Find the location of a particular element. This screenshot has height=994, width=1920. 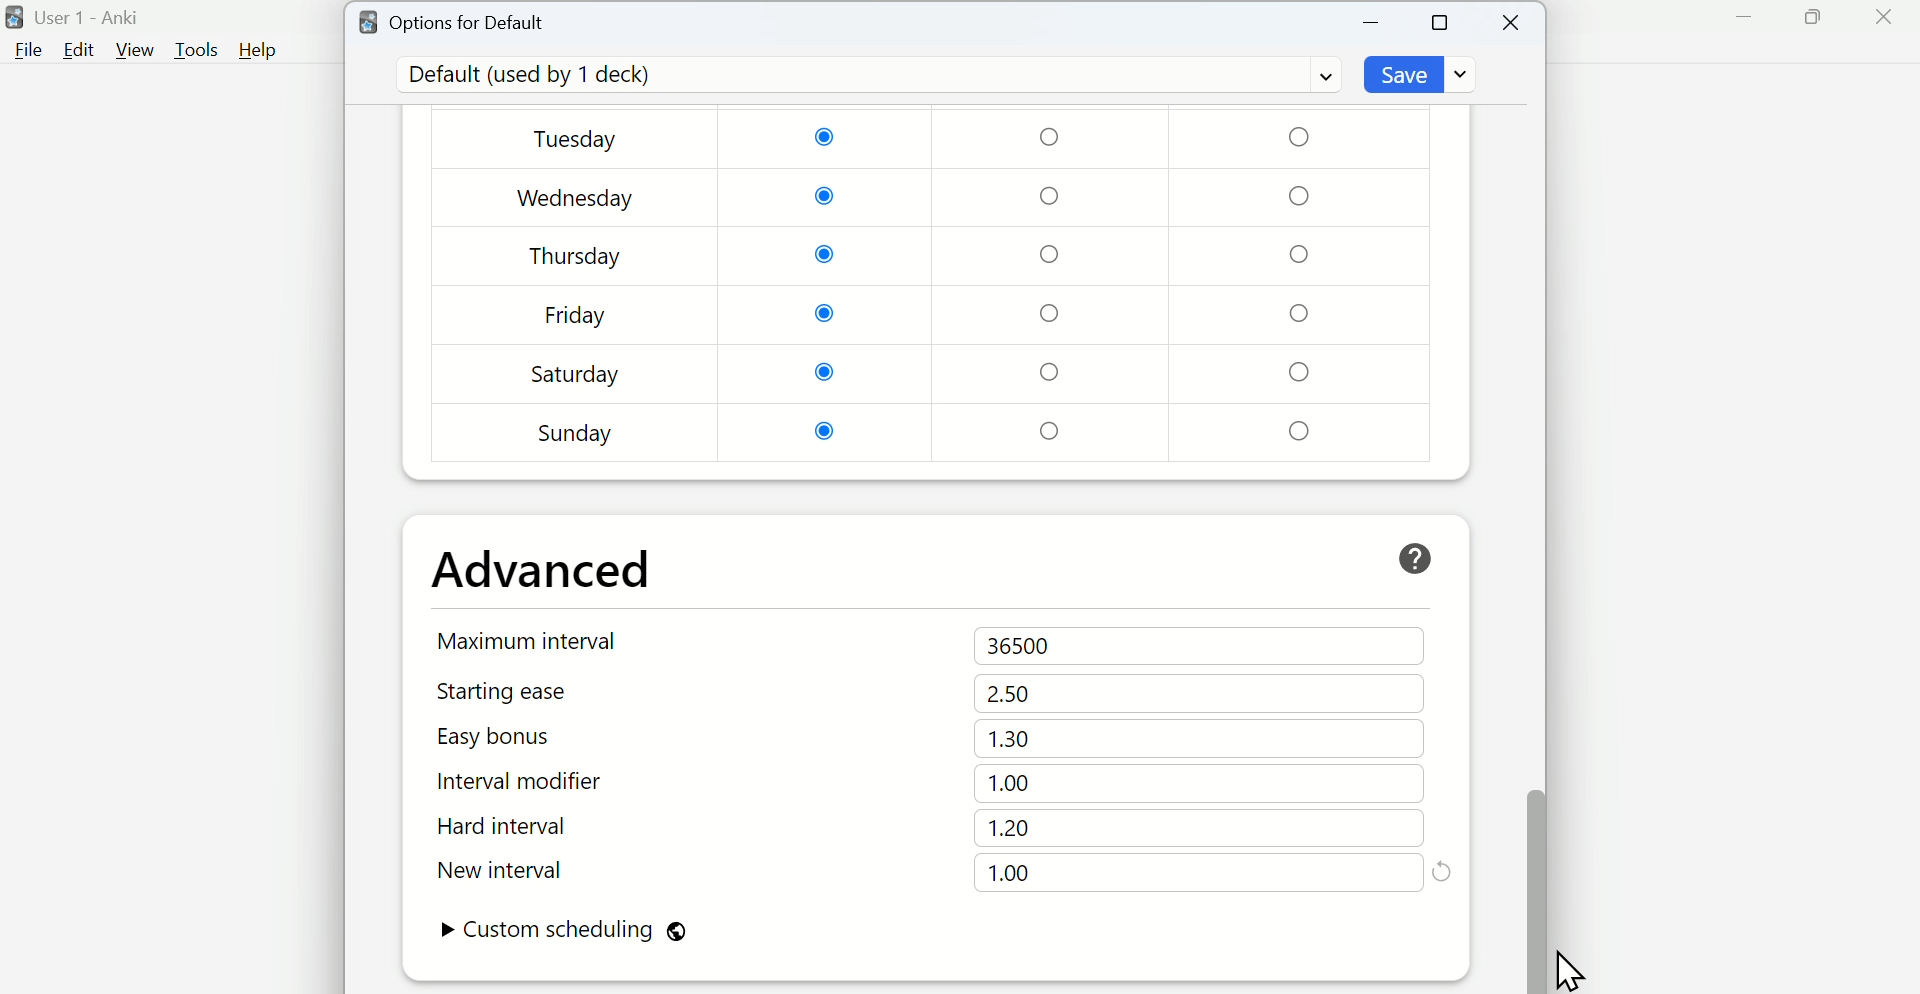

1.00 is located at coordinates (1012, 784).